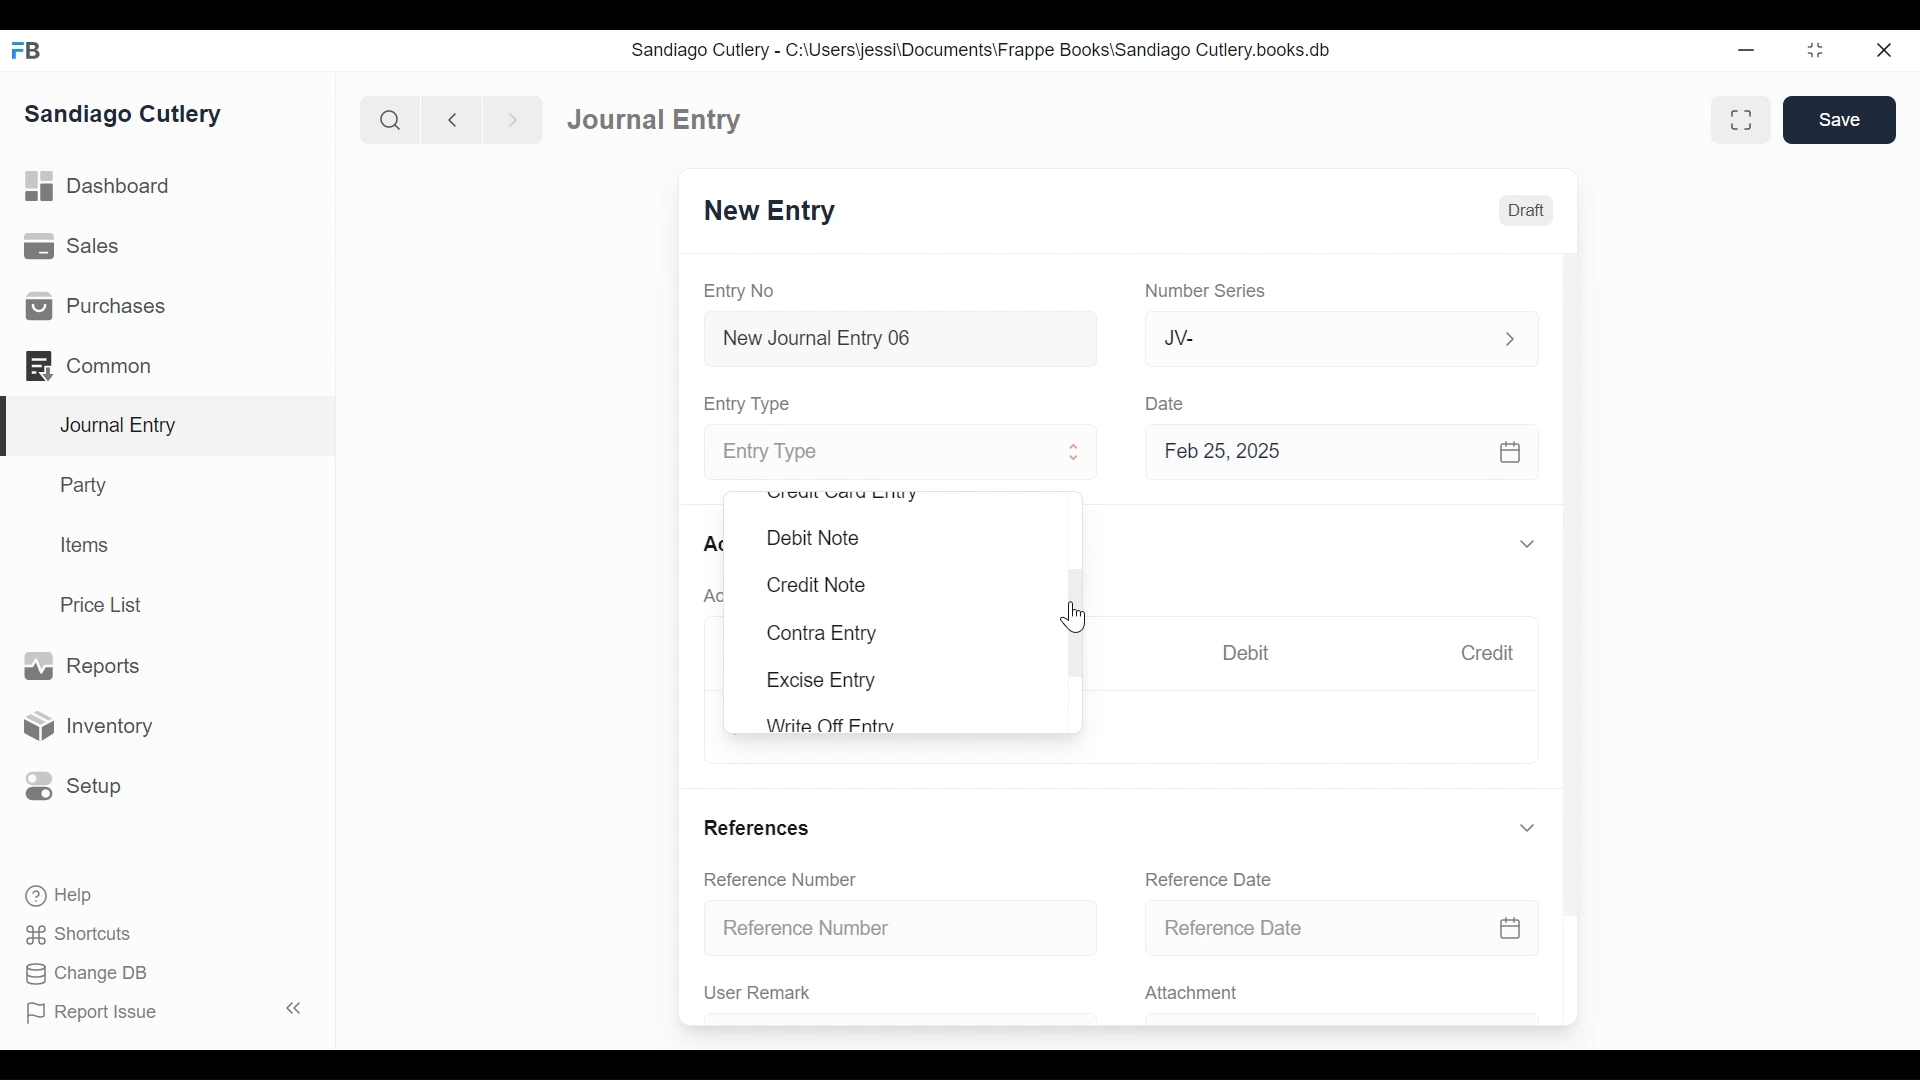 This screenshot has width=1920, height=1080. I want to click on Credit, so click(1486, 653).